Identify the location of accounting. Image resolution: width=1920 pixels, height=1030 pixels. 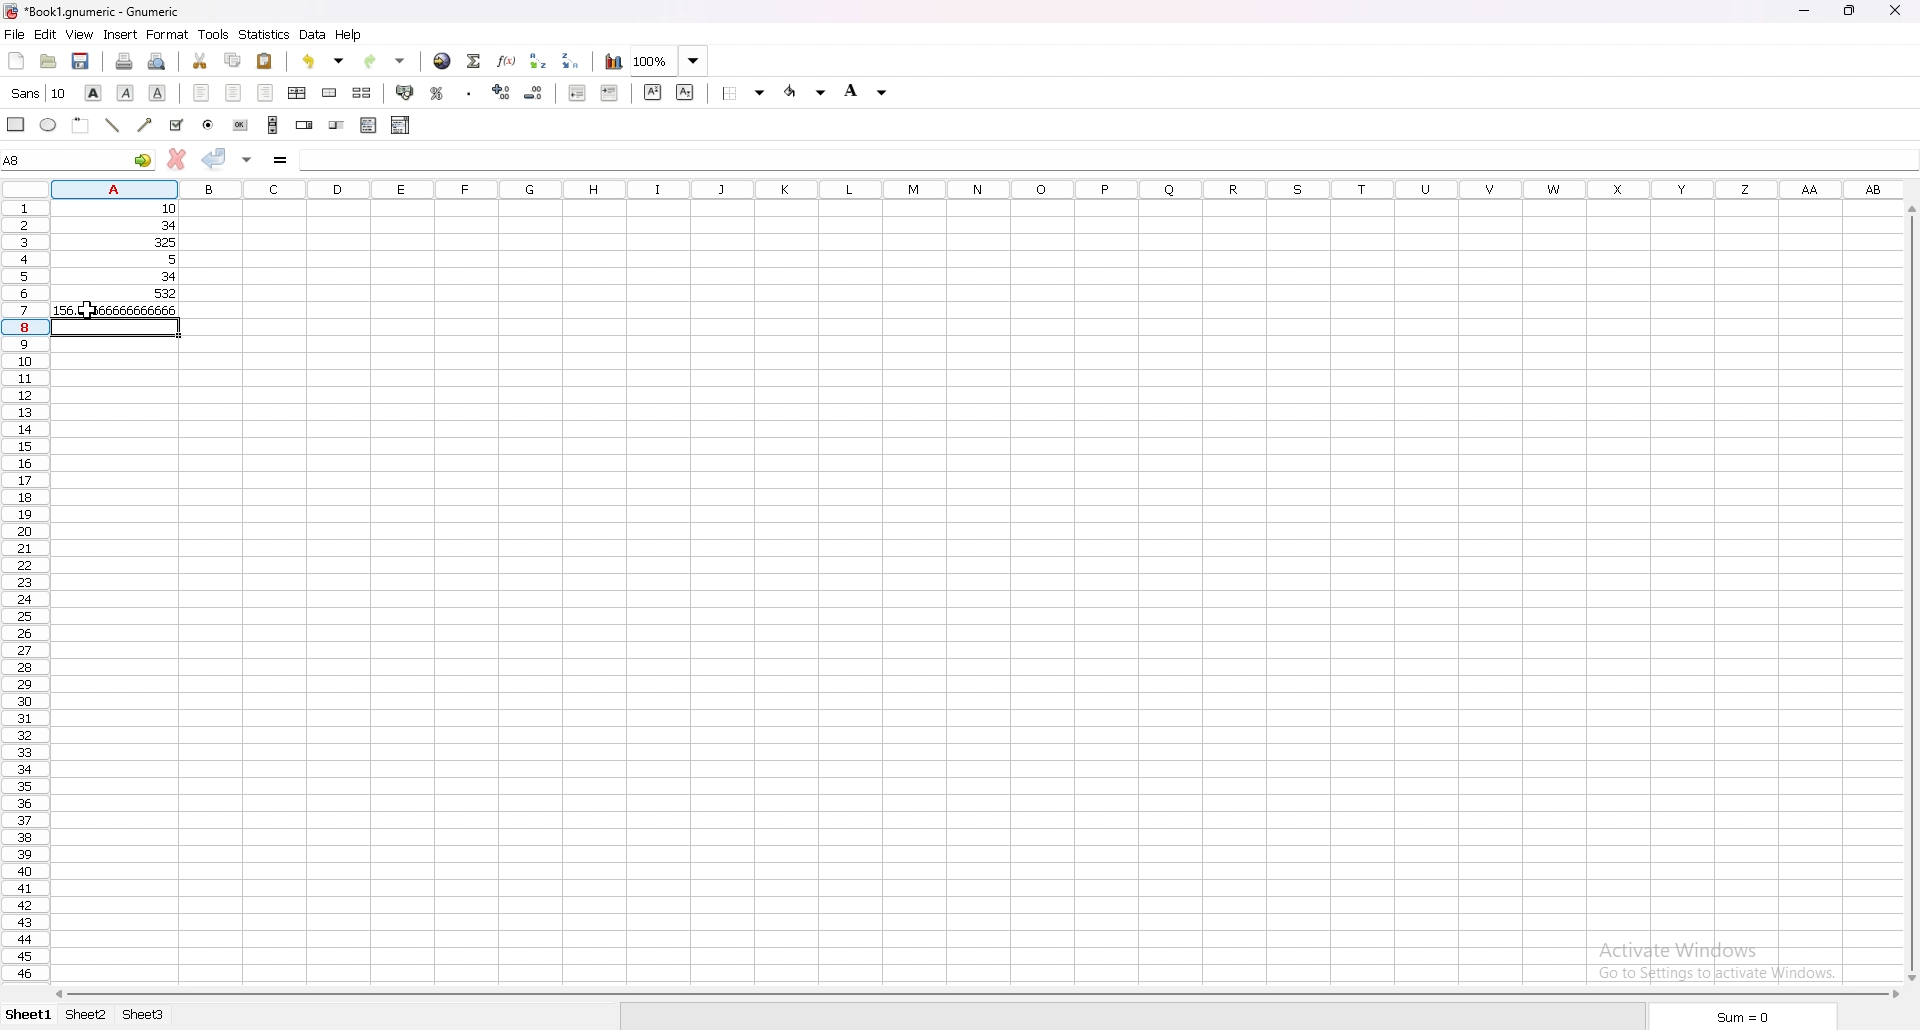
(406, 94).